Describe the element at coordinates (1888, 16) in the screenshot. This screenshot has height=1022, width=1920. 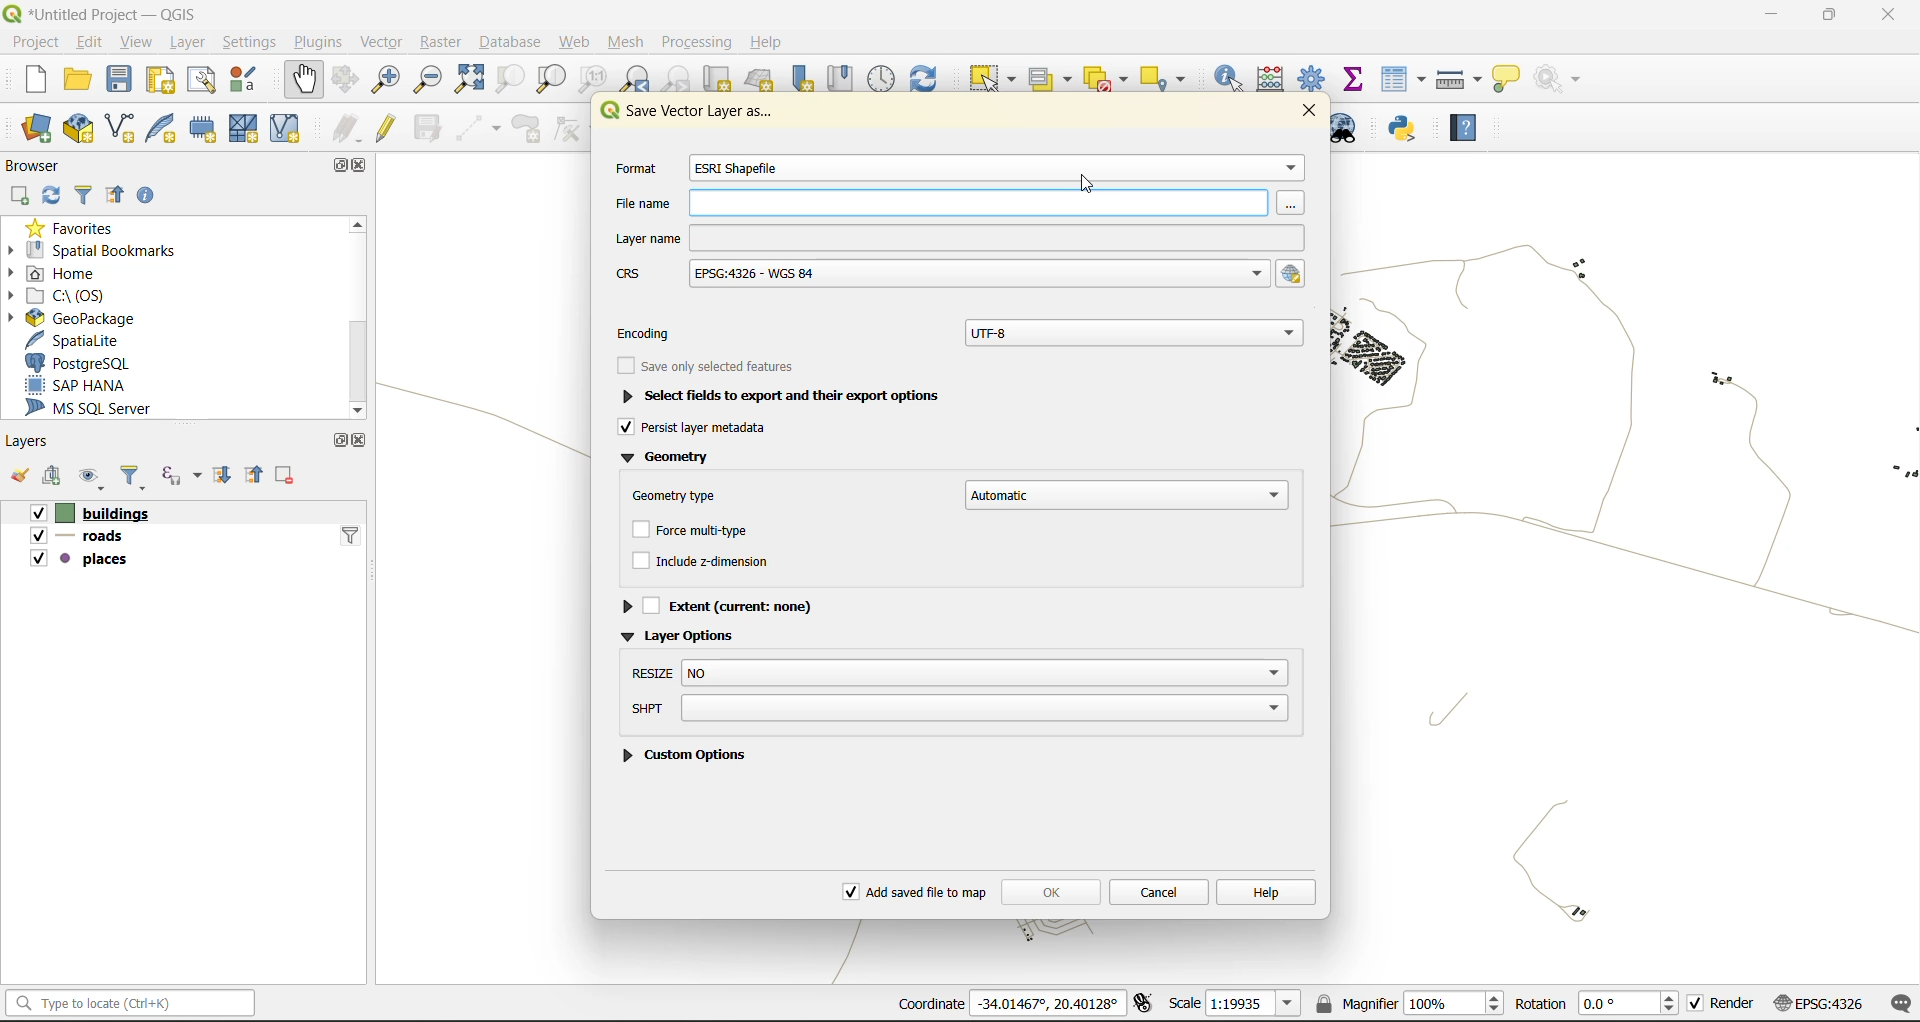
I see `close` at that location.